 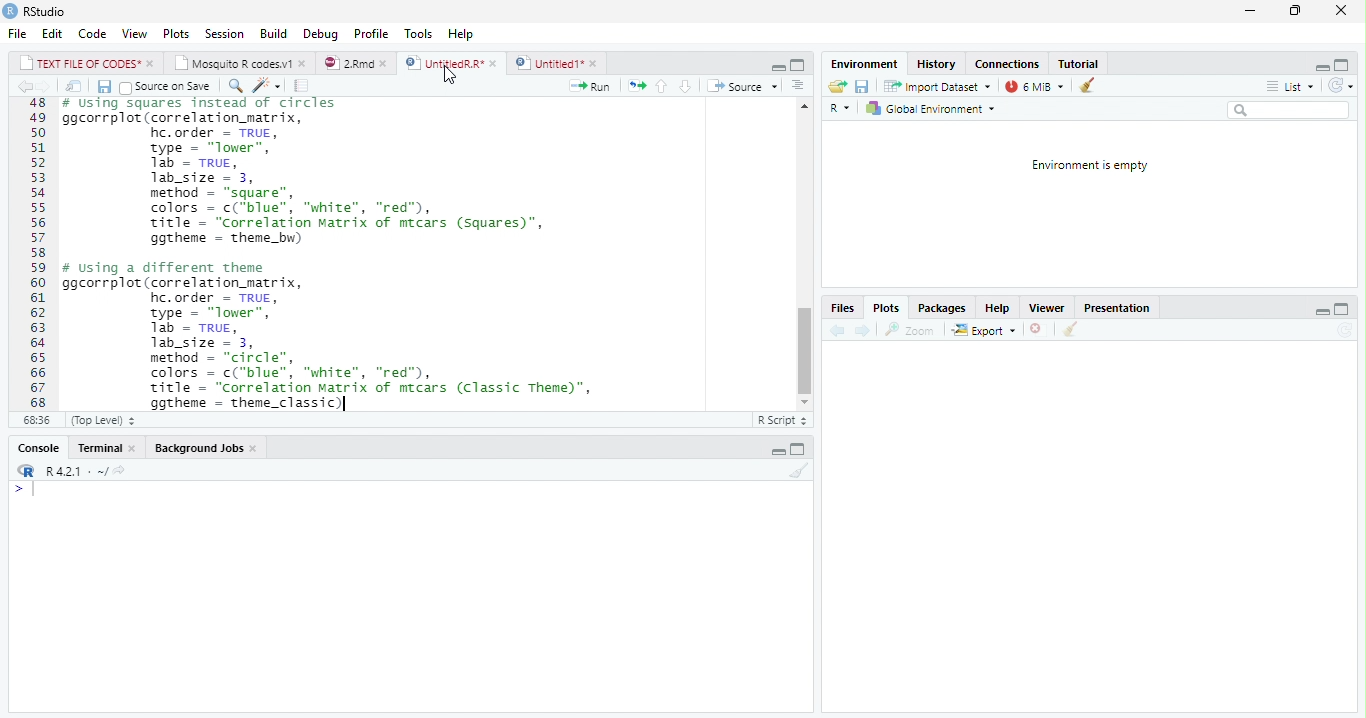 I want to click on Mosautto & cosesy, so click(x=244, y=64).